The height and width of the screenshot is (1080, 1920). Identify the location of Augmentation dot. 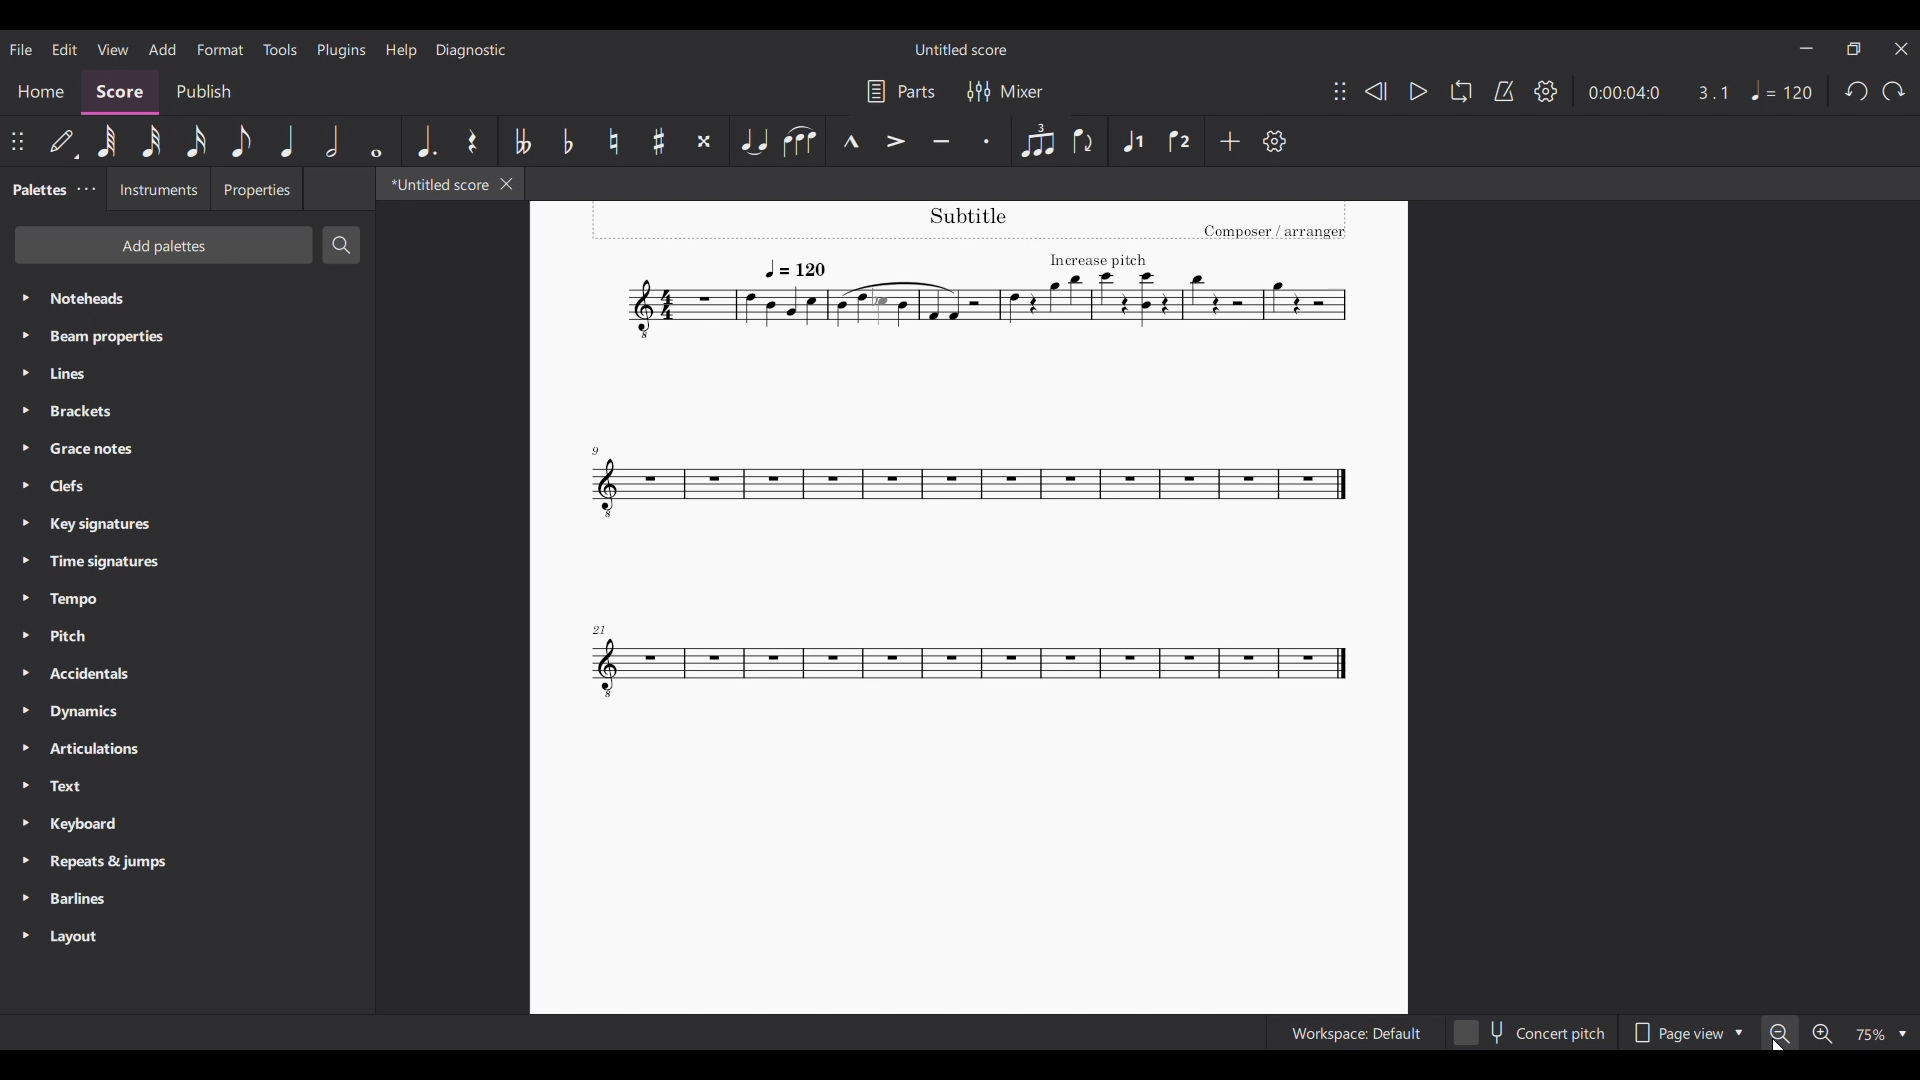
(427, 141).